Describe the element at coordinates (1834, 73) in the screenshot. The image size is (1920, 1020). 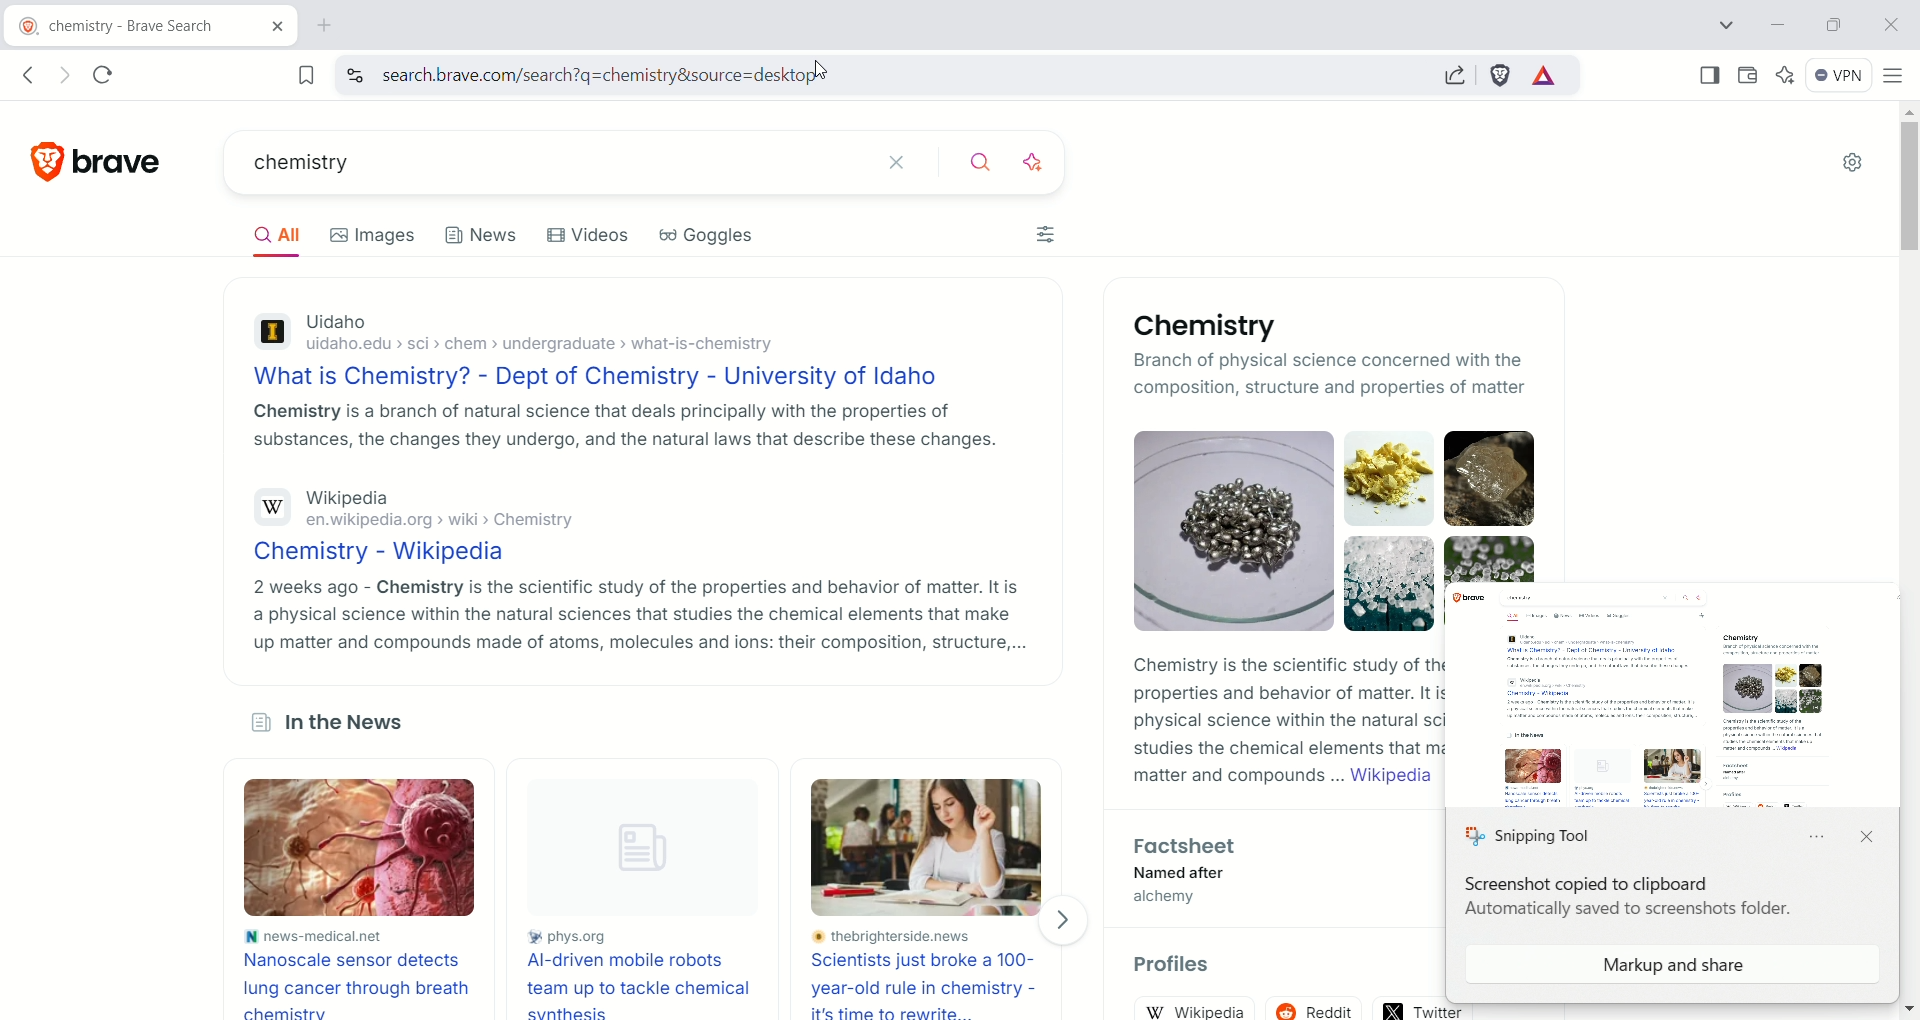
I see `VPN` at that location.